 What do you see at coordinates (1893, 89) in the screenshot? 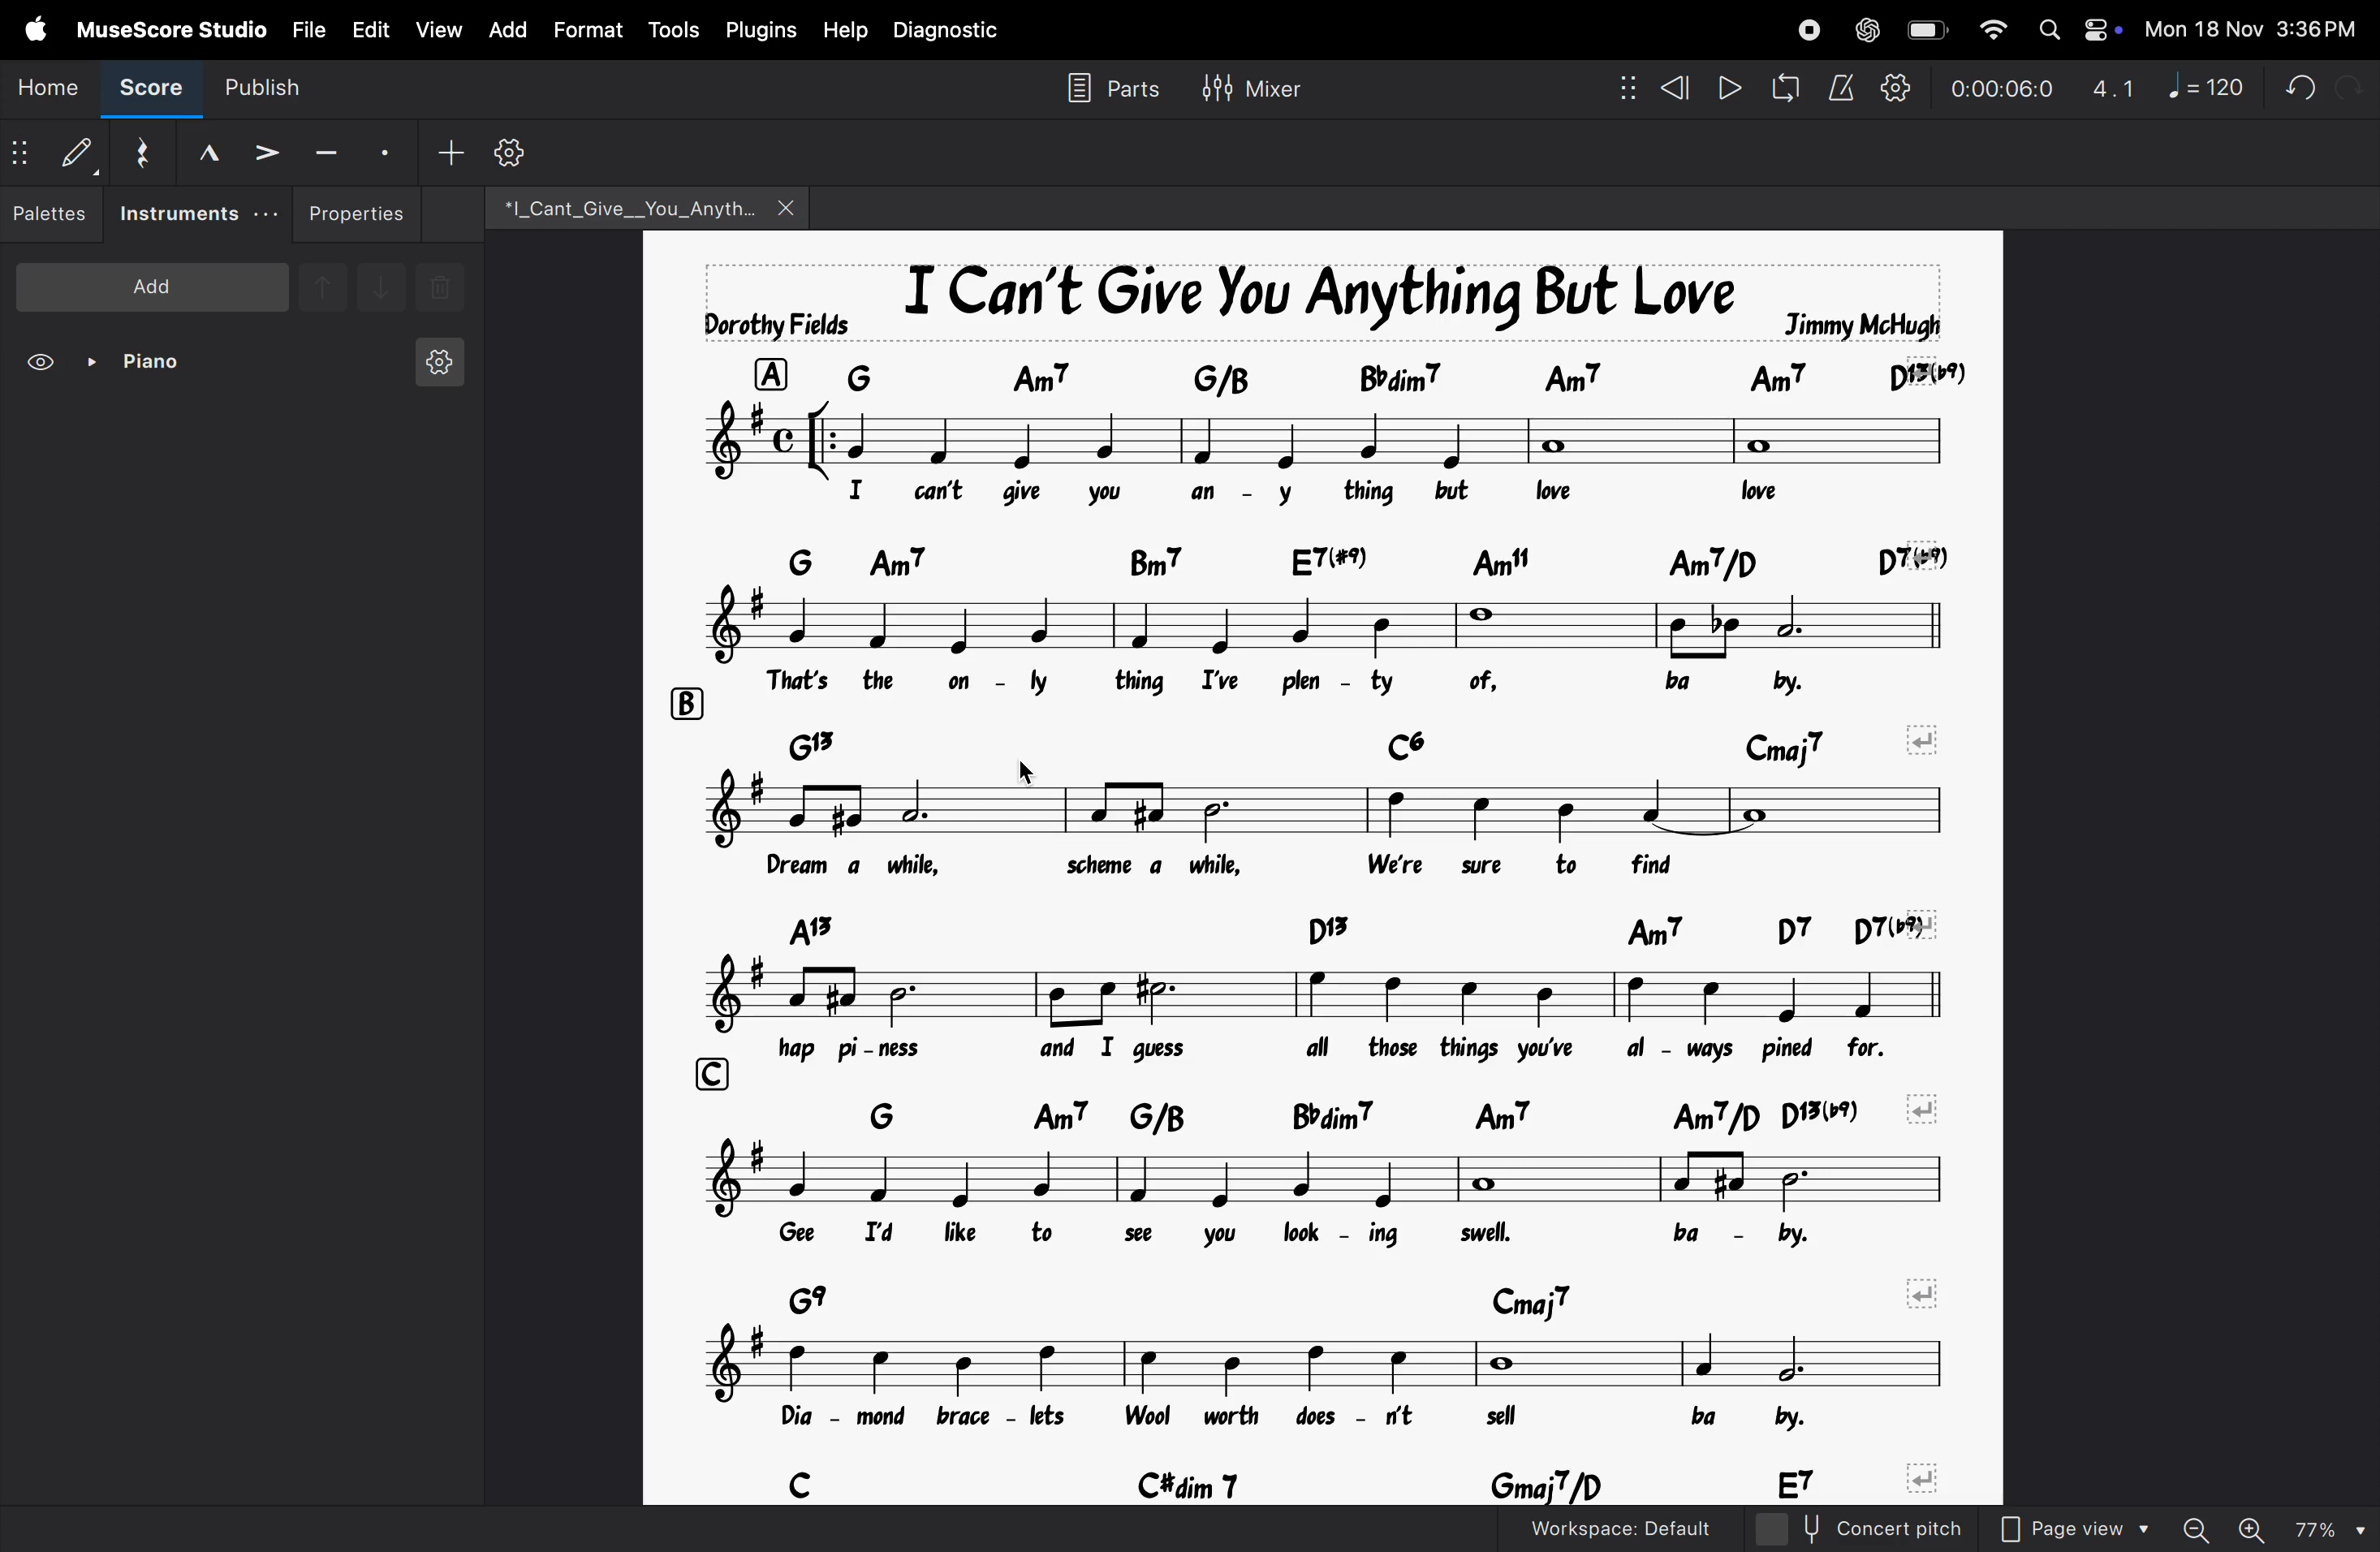
I see `playback settings` at bounding box center [1893, 89].